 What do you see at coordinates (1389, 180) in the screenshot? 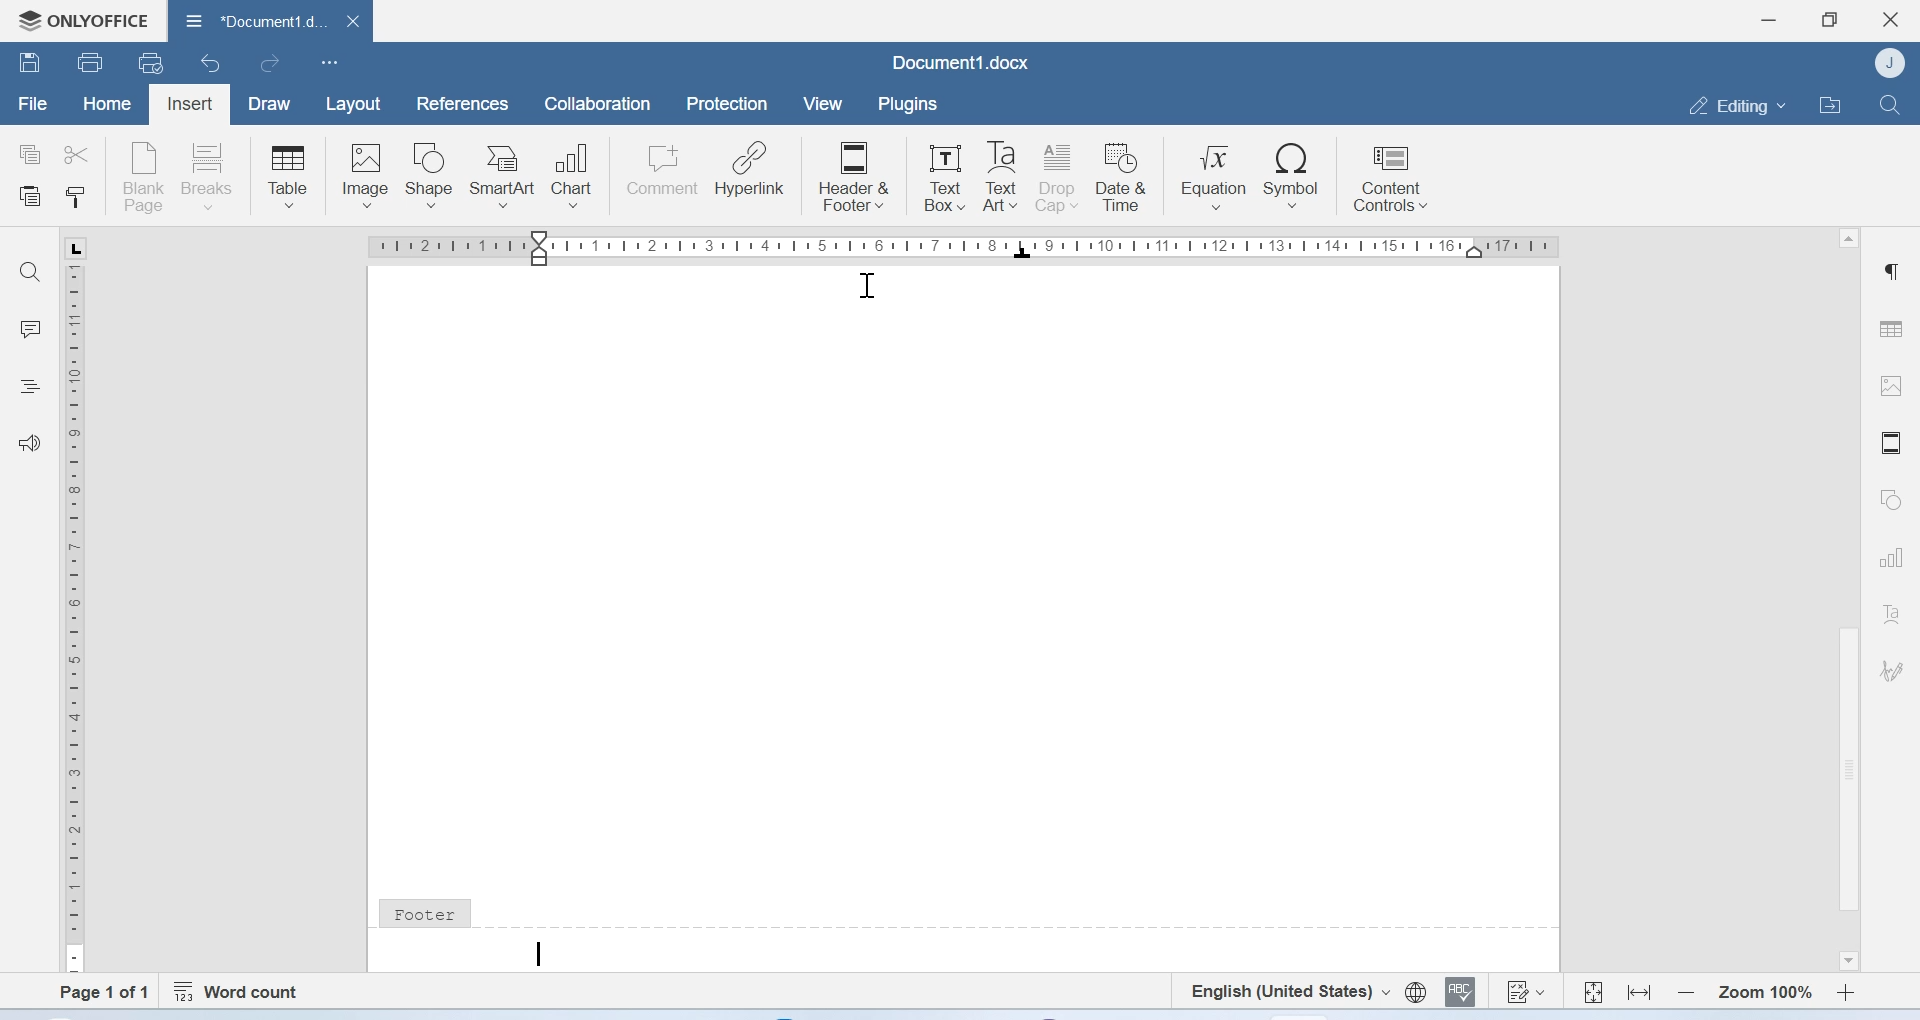
I see `Content controls` at bounding box center [1389, 180].